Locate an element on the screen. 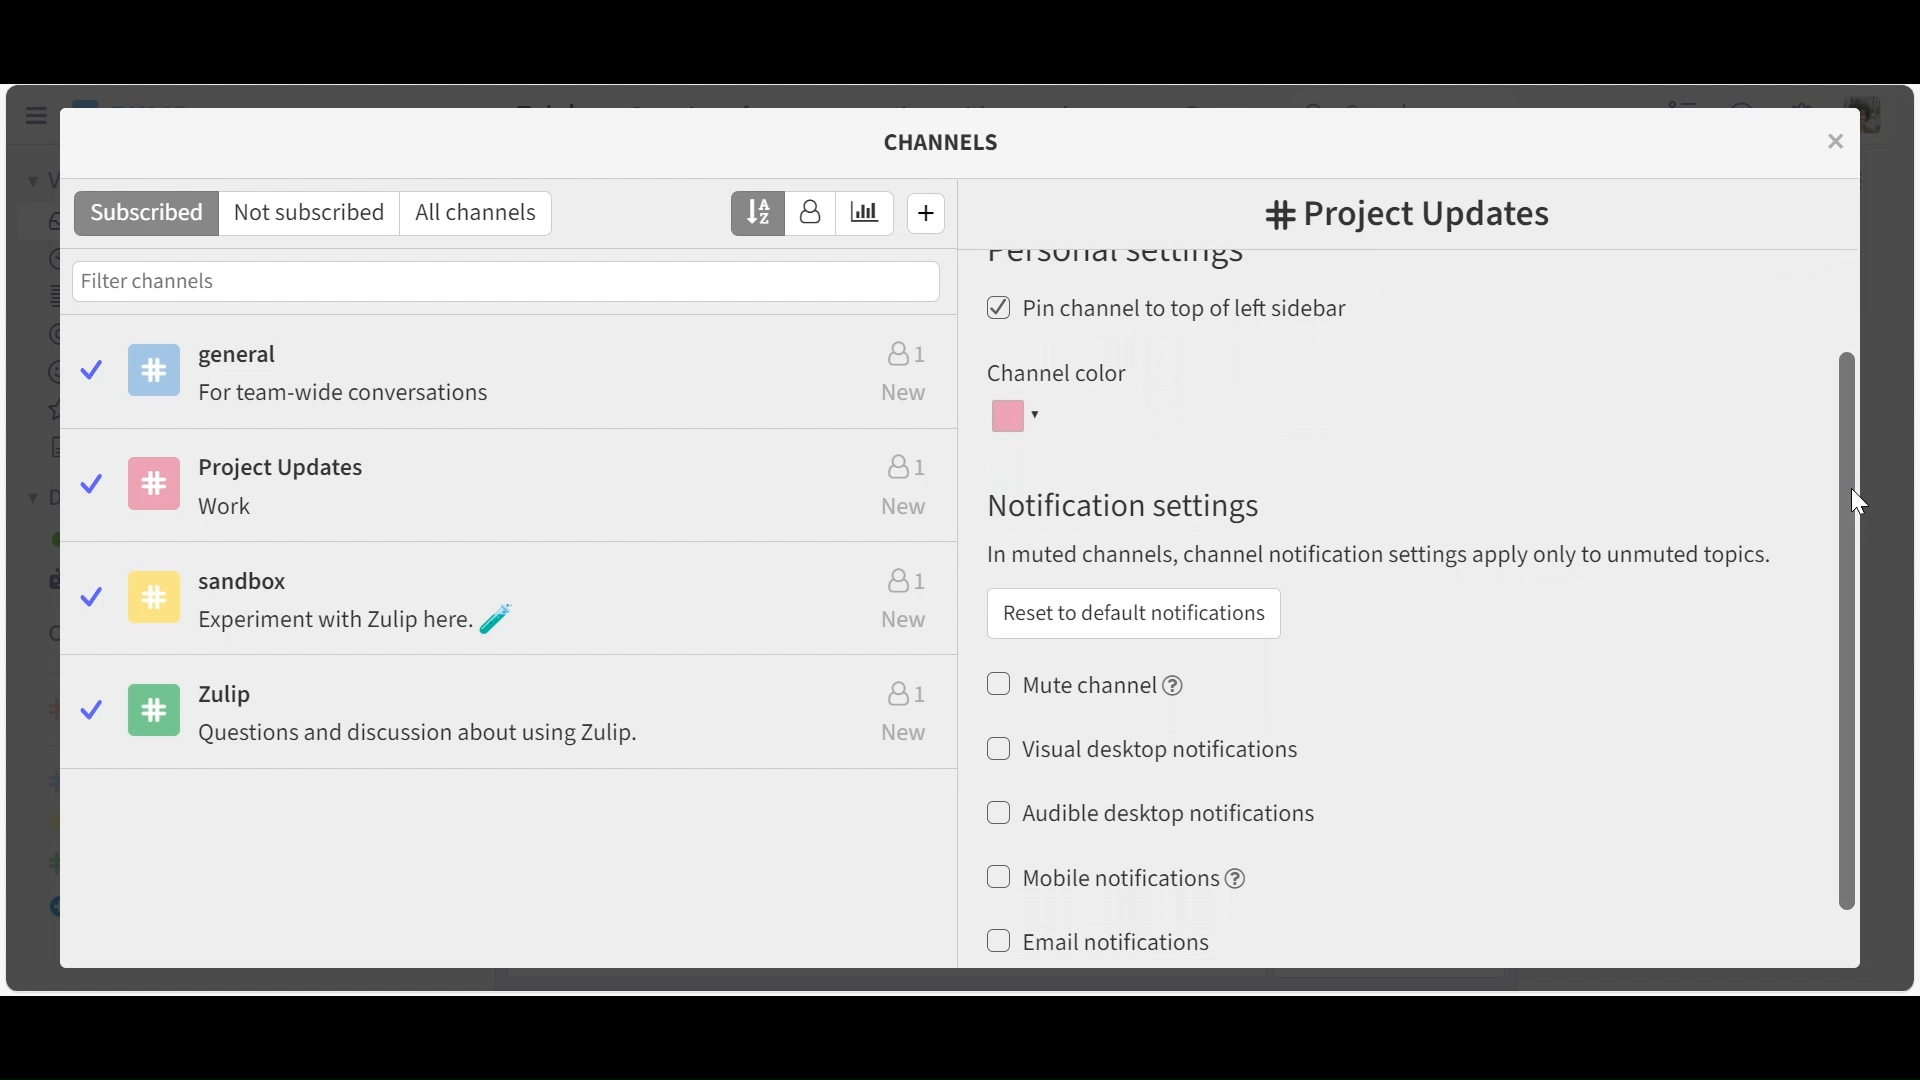 The image size is (1920, 1080). Create new channel is located at coordinates (927, 212).